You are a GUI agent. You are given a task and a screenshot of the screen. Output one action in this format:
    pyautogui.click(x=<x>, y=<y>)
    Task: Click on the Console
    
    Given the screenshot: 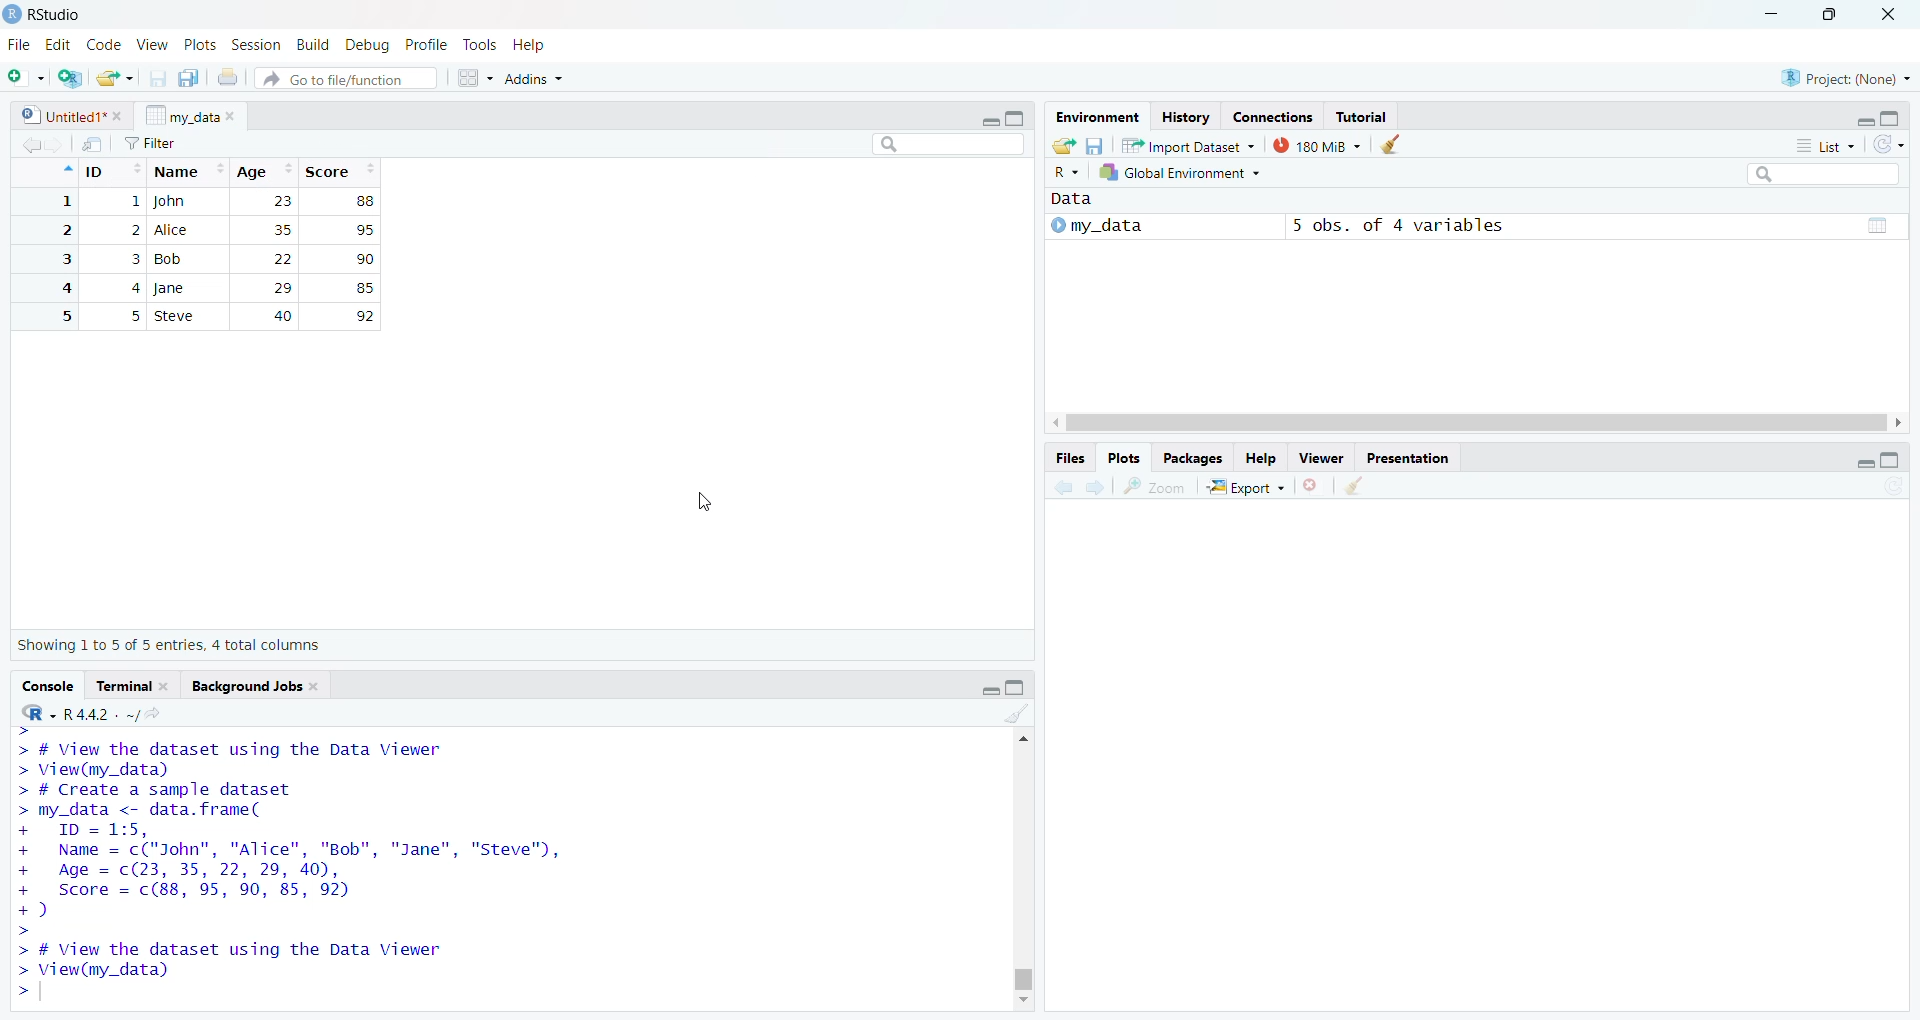 What is the action you would take?
    pyautogui.click(x=50, y=686)
    